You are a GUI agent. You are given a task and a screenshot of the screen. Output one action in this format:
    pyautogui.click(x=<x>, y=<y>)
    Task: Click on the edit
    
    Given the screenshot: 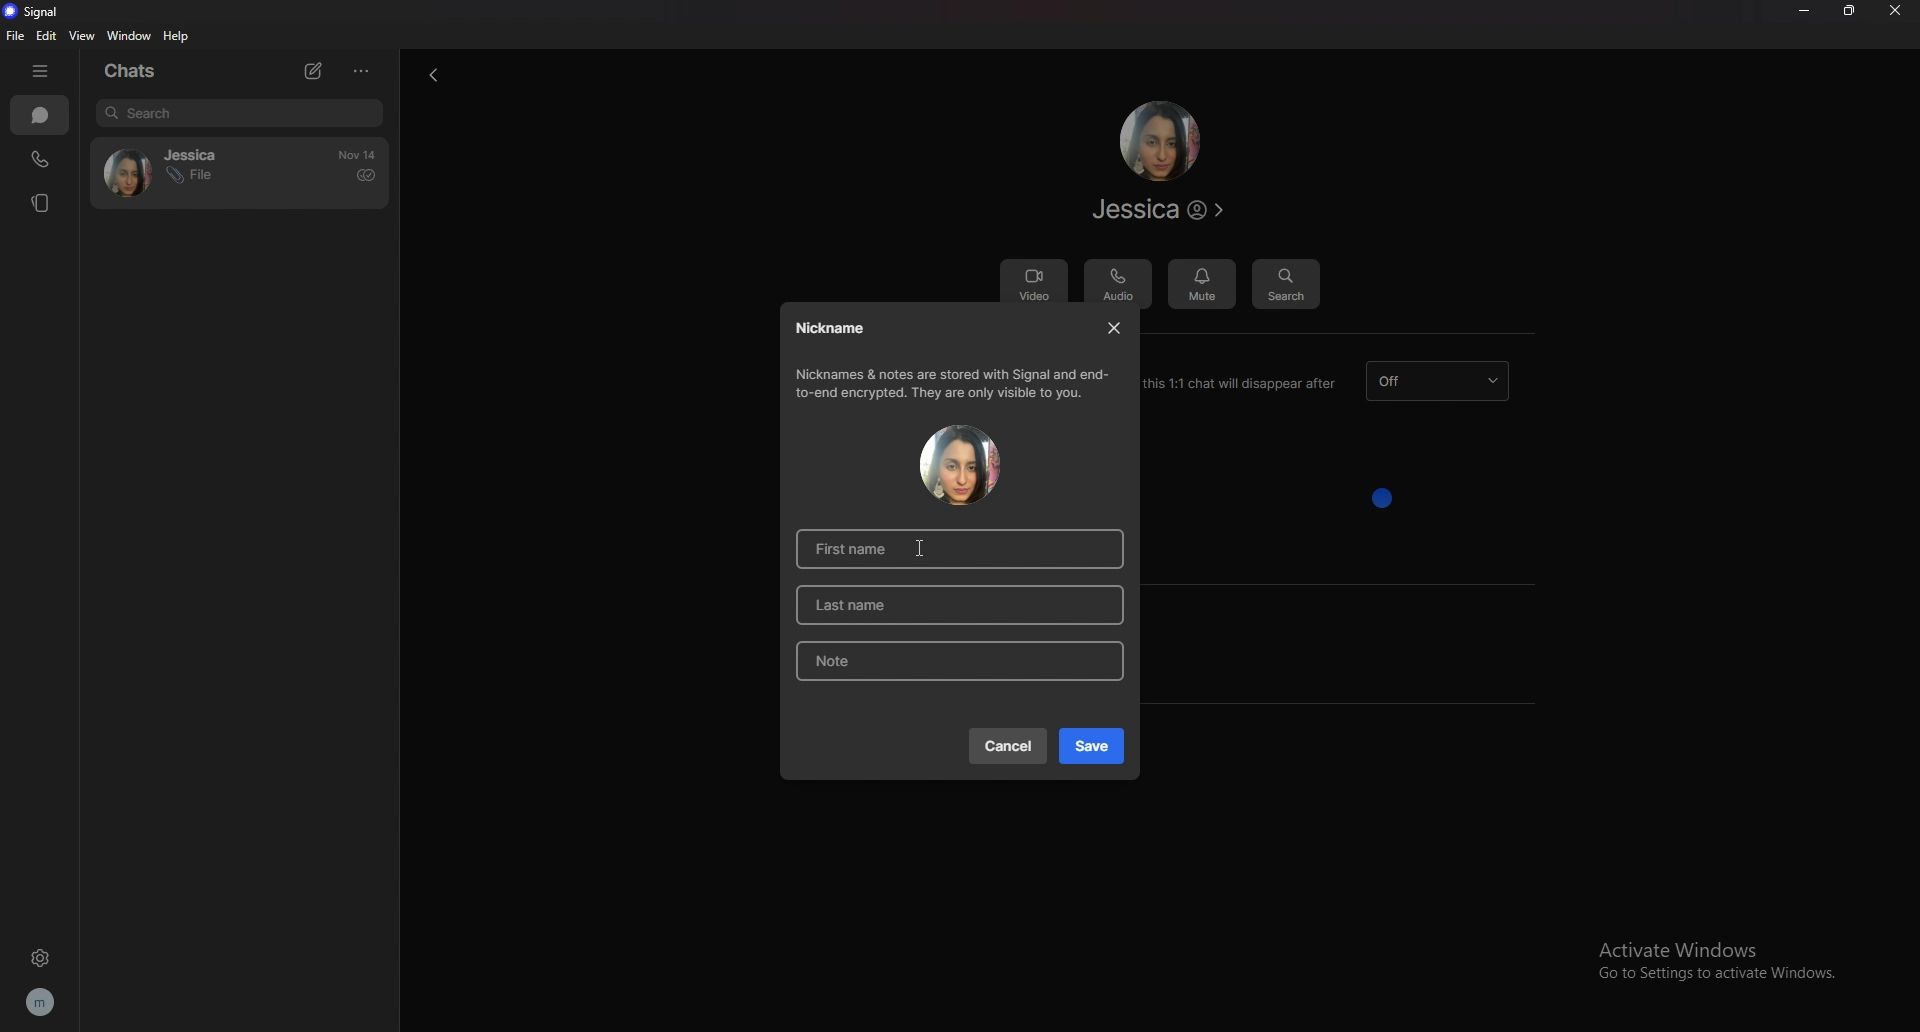 What is the action you would take?
    pyautogui.click(x=46, y=36)
    